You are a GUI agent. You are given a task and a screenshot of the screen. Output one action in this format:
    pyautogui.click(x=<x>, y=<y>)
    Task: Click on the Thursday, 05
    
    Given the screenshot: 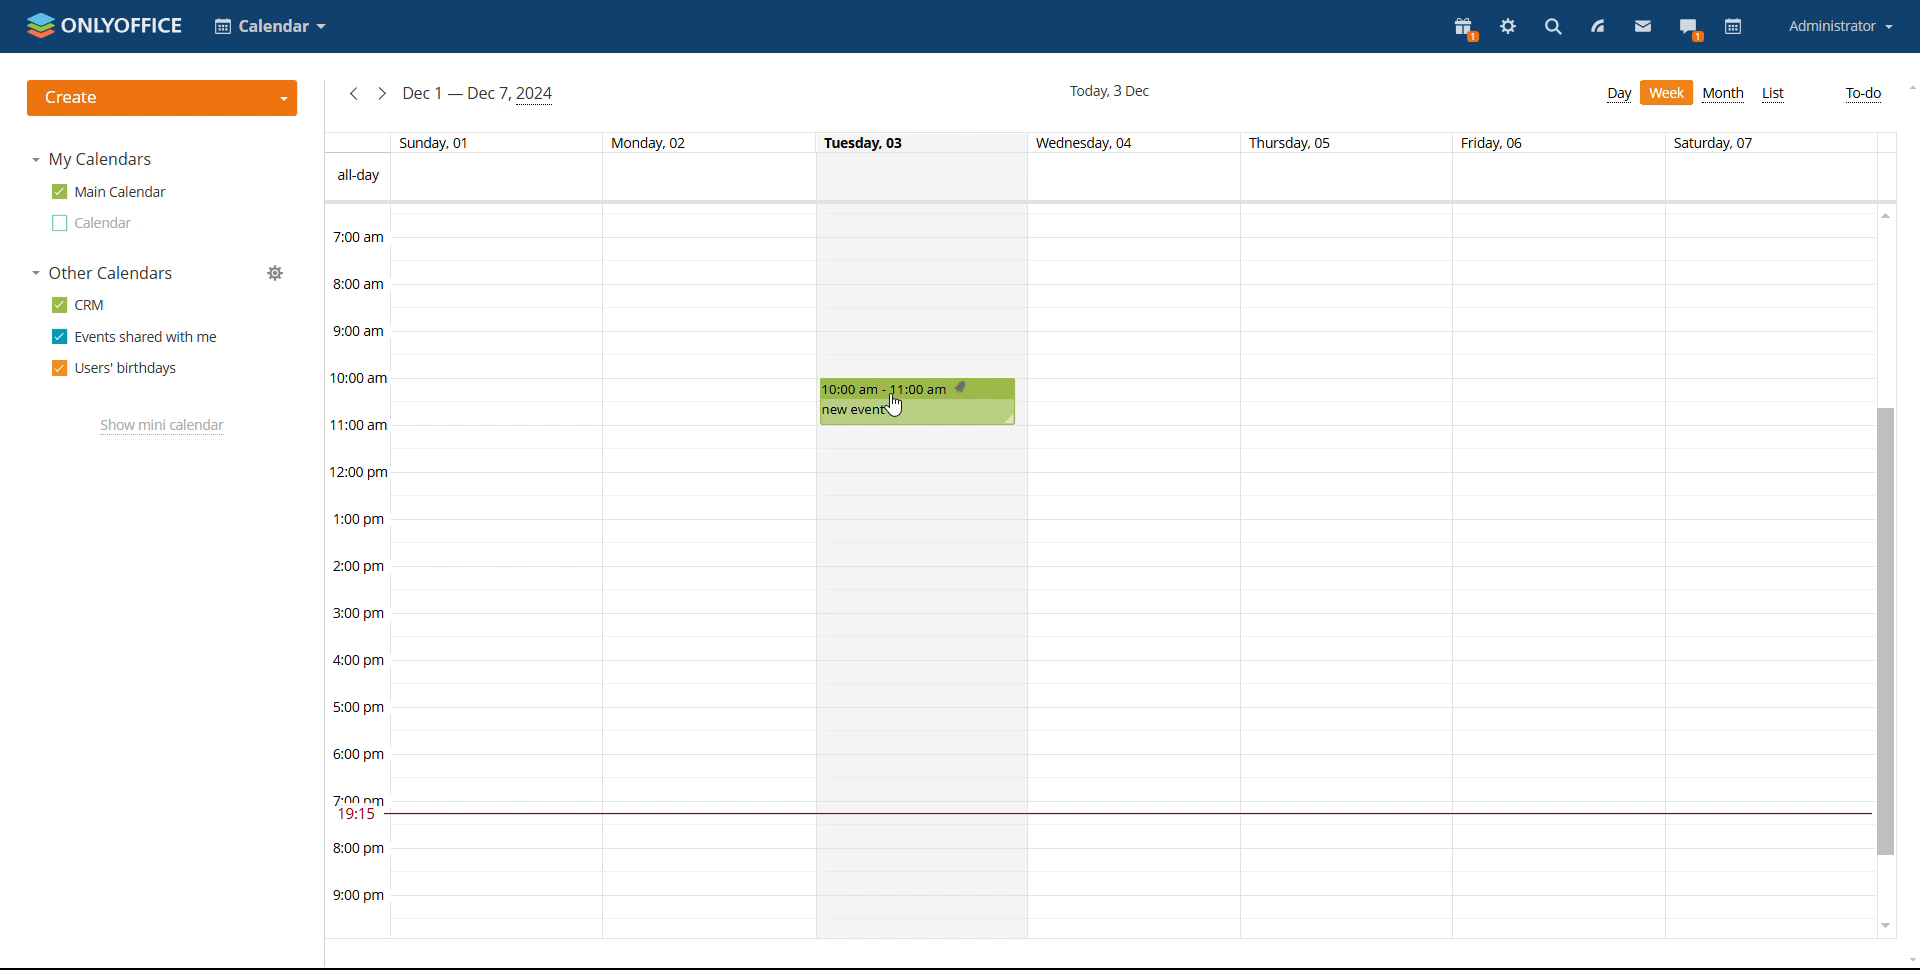 What is the action you would take?
    pyautogui.click(x=1293, y=143)
    